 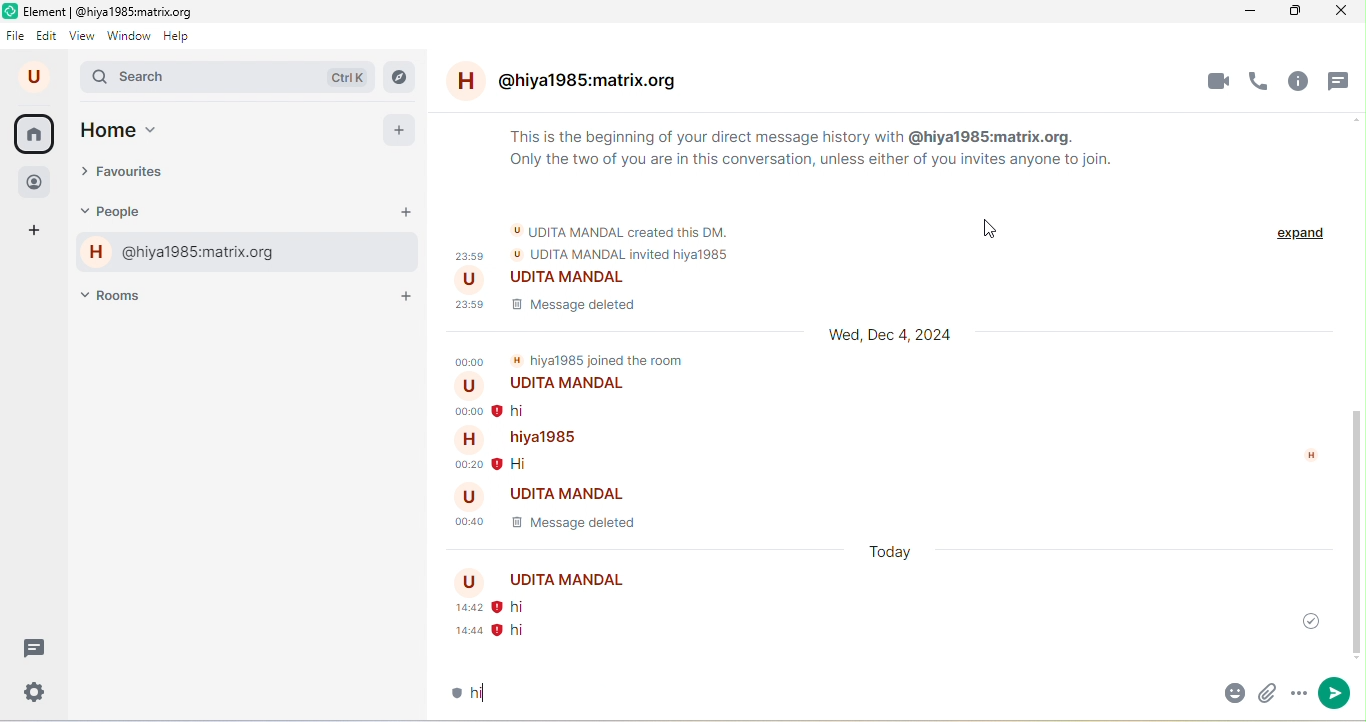 I want to click on expand, so click(x=1296, y=238).